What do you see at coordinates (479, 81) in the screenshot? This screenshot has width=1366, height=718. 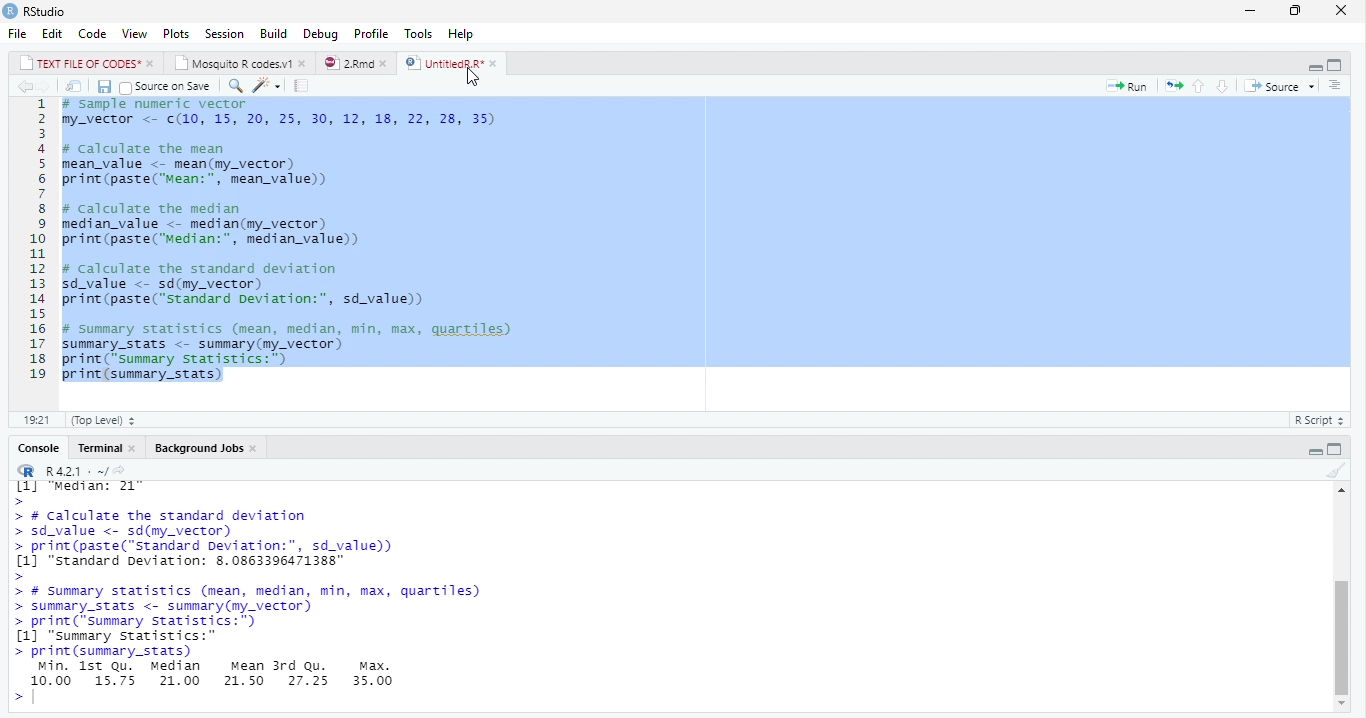 I see `cursor` at bounding box center [479, 81].